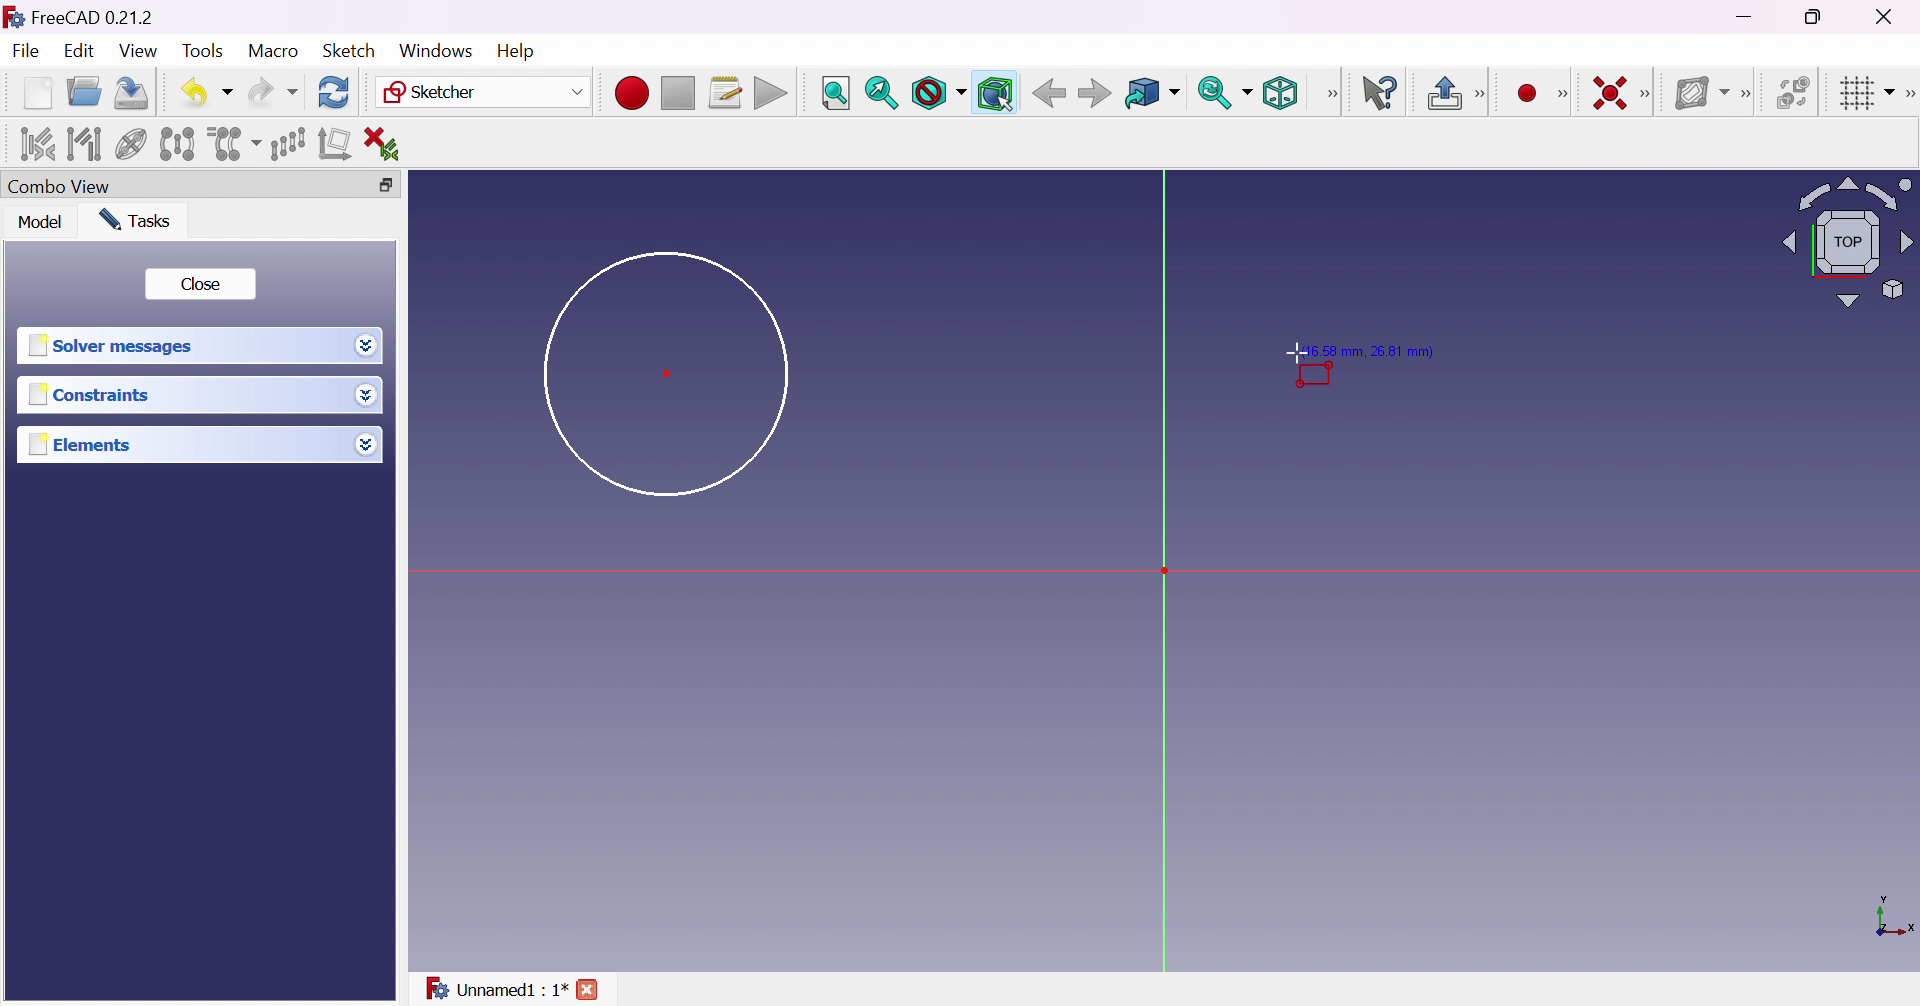 Image resolution: width=1920 pixels, height=1006 pixels. Describe the element at coordinates (199, 284) in the screenshot. I see `Close` at that location.